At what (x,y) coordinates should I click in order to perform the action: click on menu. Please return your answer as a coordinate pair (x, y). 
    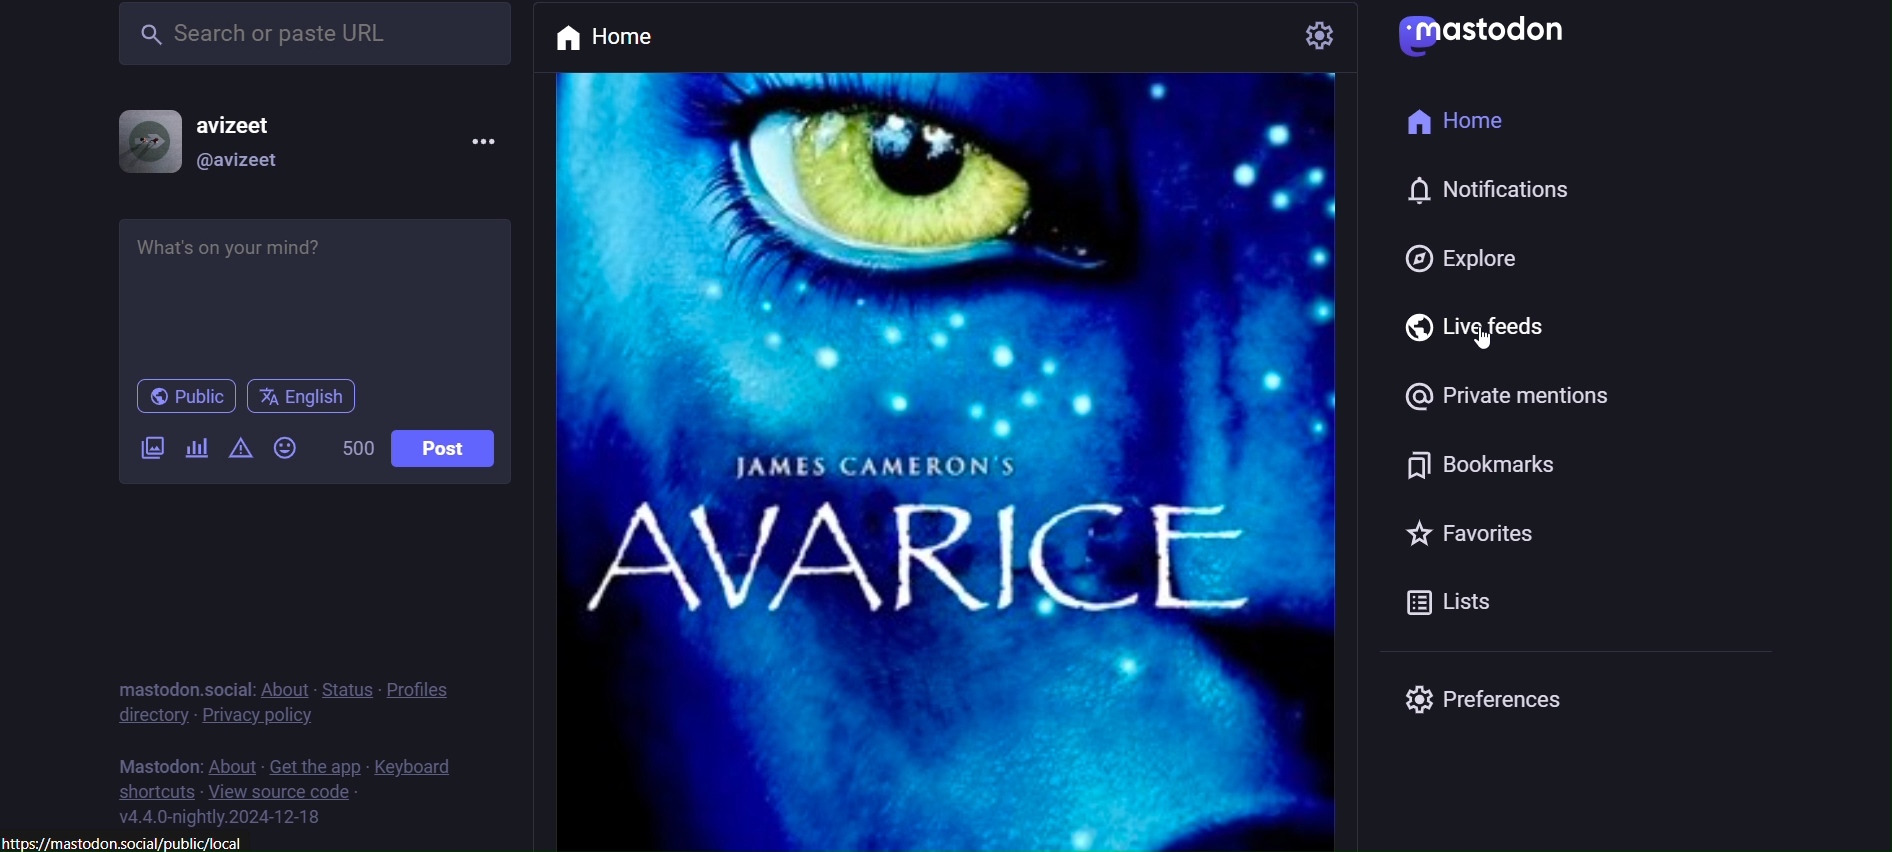
    Looking at the image, I should click on (489, 140).